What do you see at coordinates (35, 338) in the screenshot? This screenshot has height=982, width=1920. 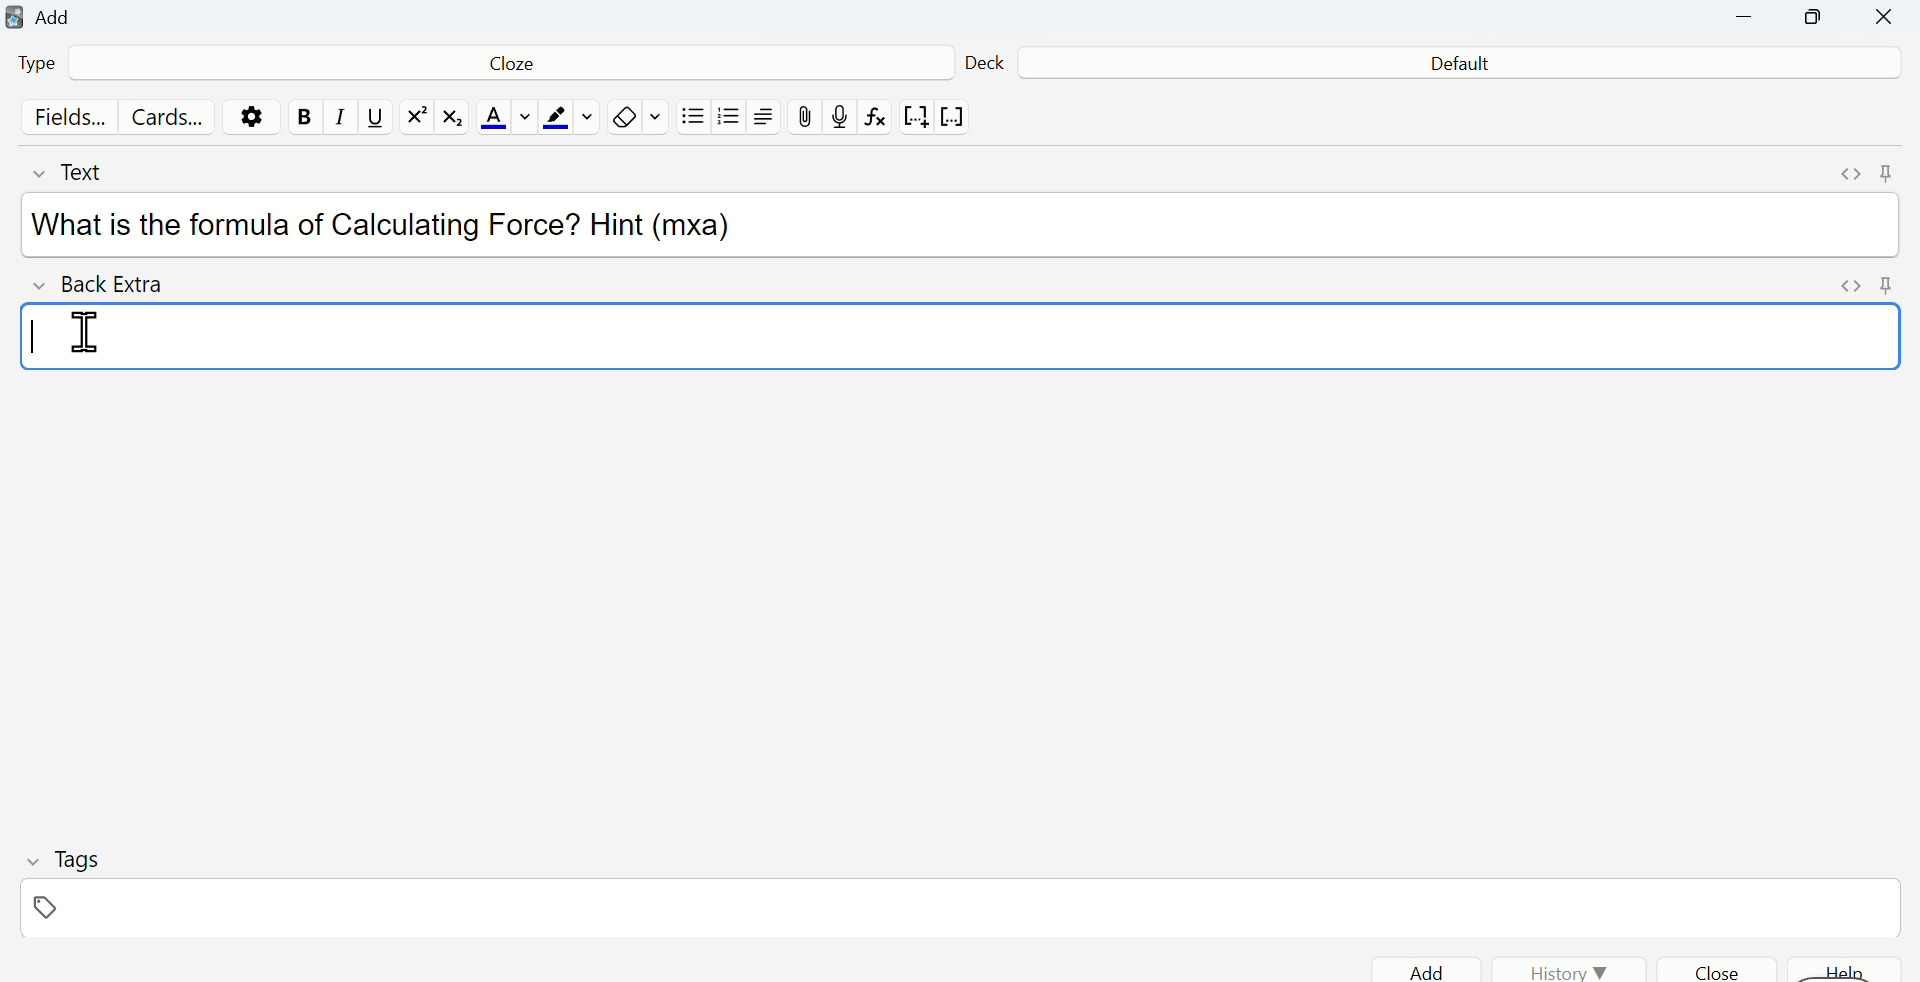 I see `Text cursor` at bounding box center [35, 338].